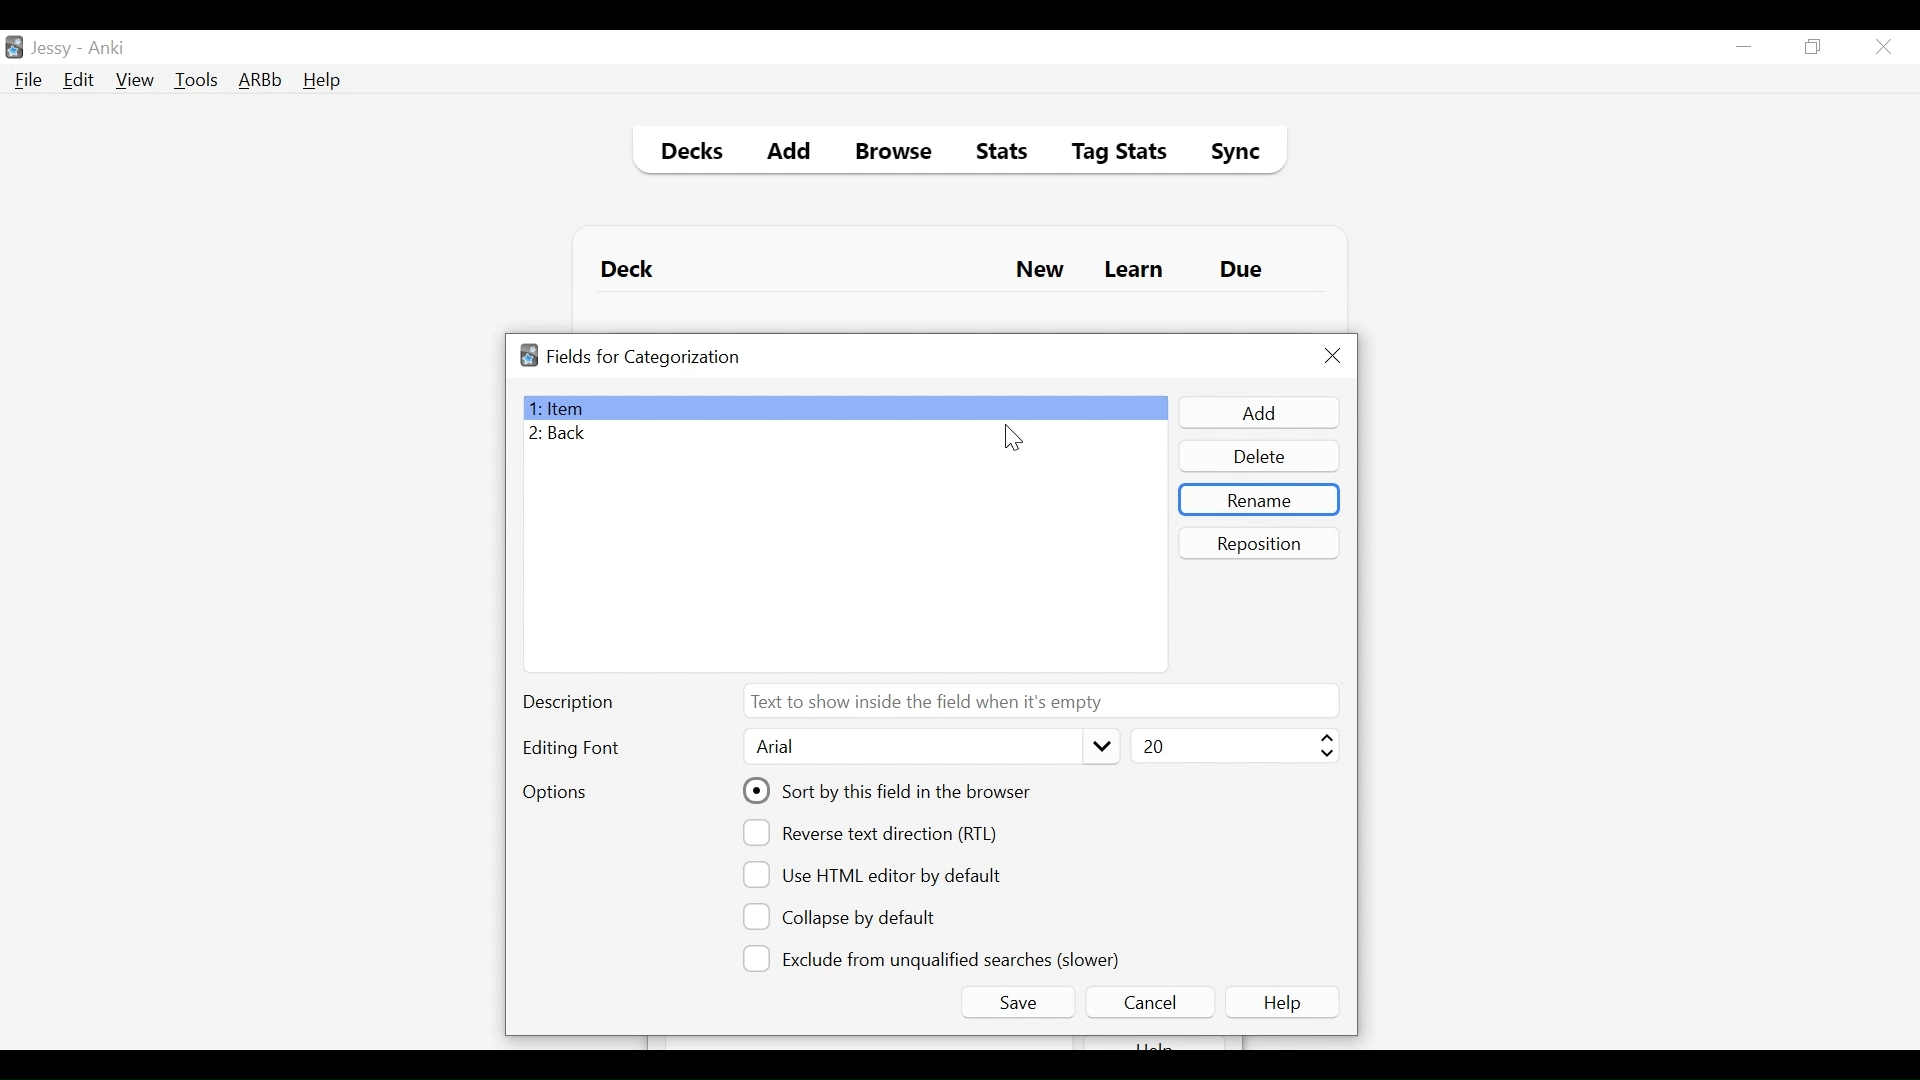  What do you see at coordinates (897, 154) in the screenshot?
I see `Browse` at bounding box center [897, 154].